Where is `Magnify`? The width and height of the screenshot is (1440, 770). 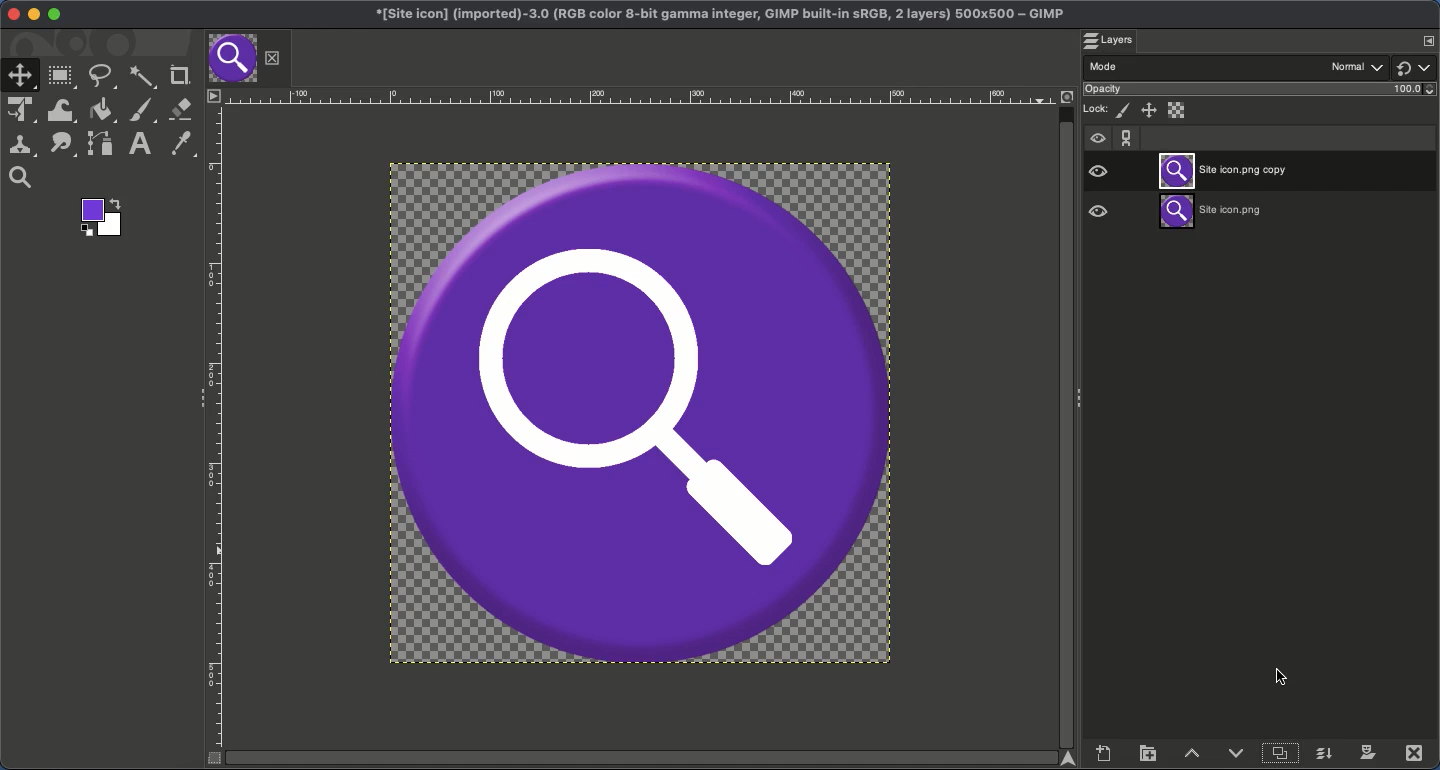 Magnify is located at coordinates (23, 178).